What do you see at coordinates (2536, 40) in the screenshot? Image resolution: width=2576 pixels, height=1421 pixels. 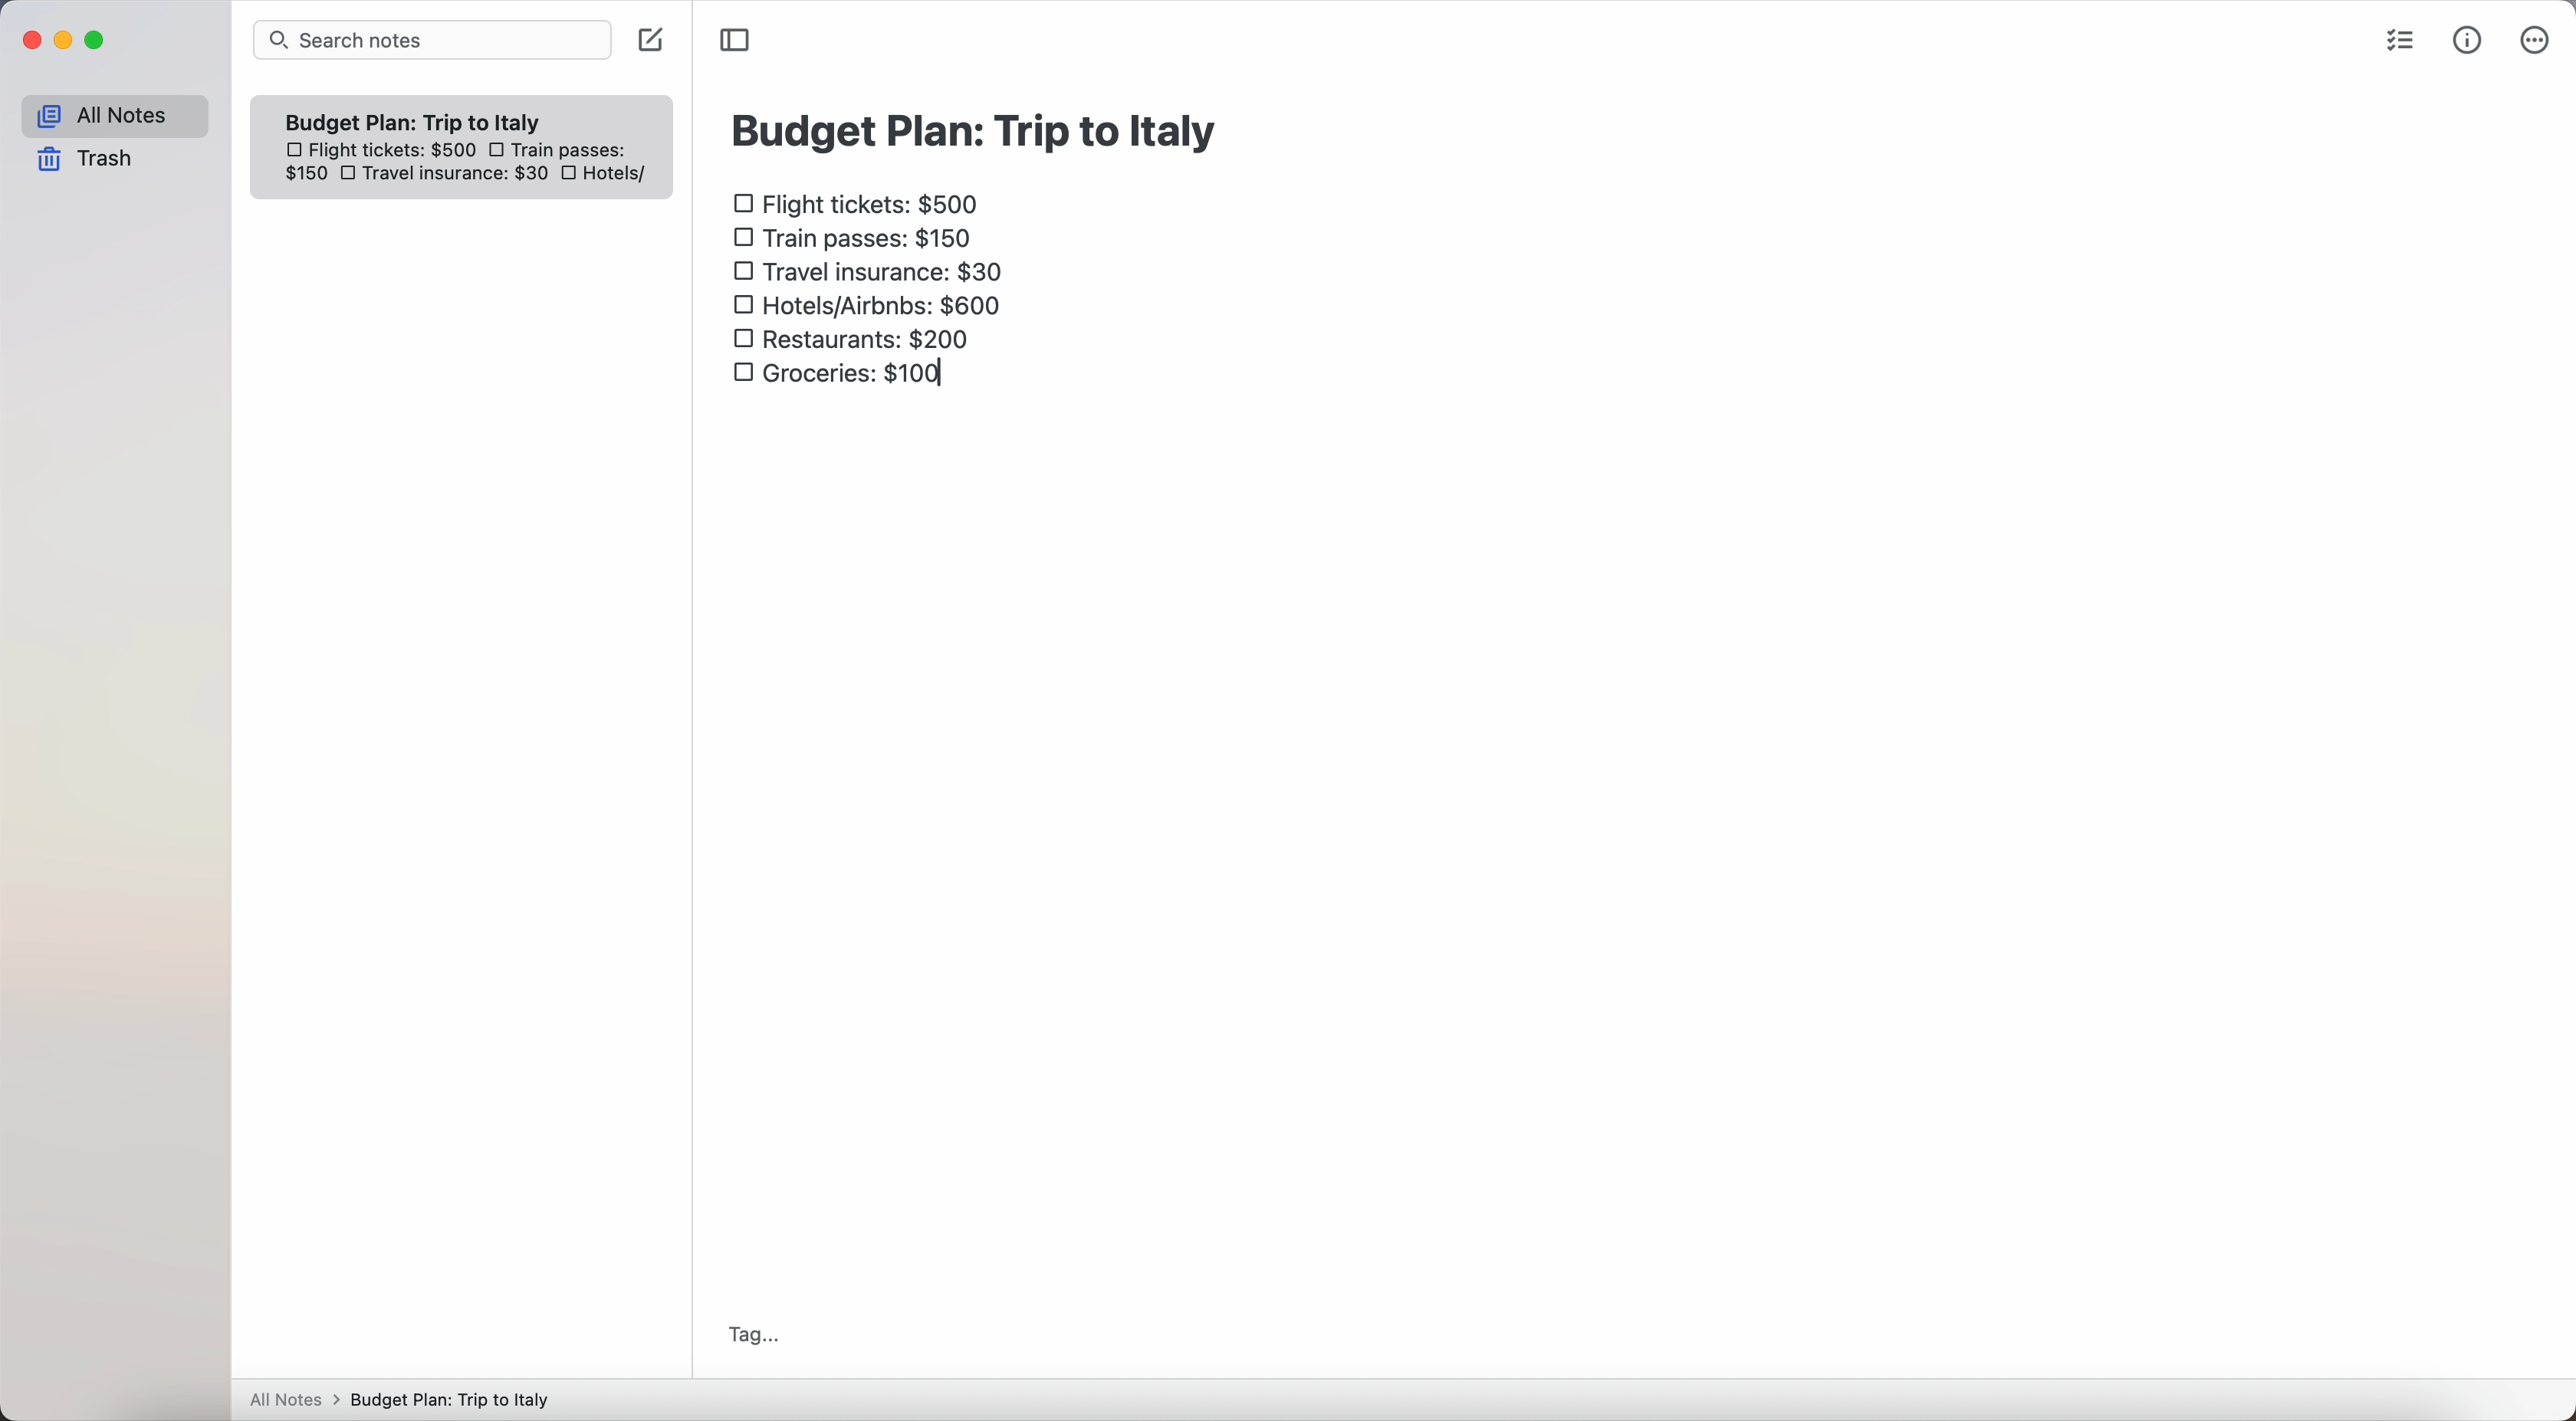 I see `more options` at bounding box center [2536, 40].